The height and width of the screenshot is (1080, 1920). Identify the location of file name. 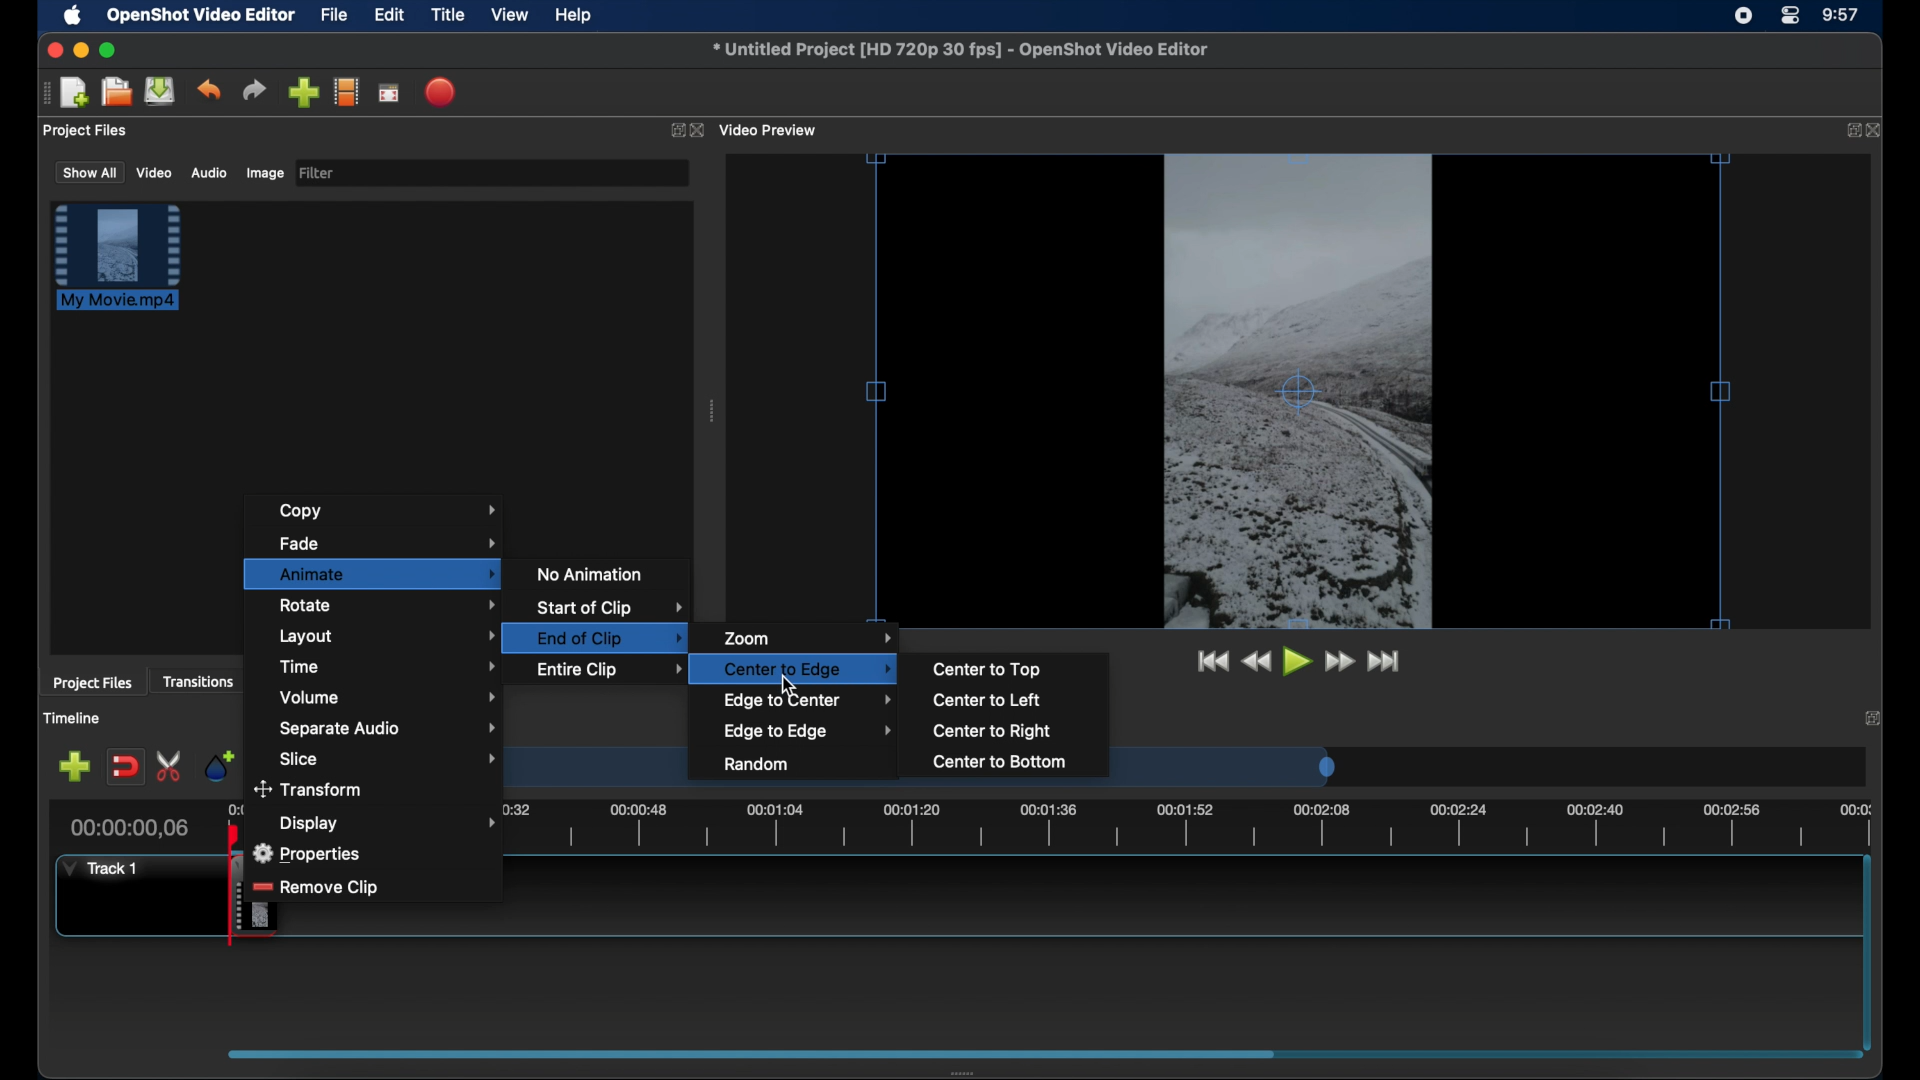
(962, 50).